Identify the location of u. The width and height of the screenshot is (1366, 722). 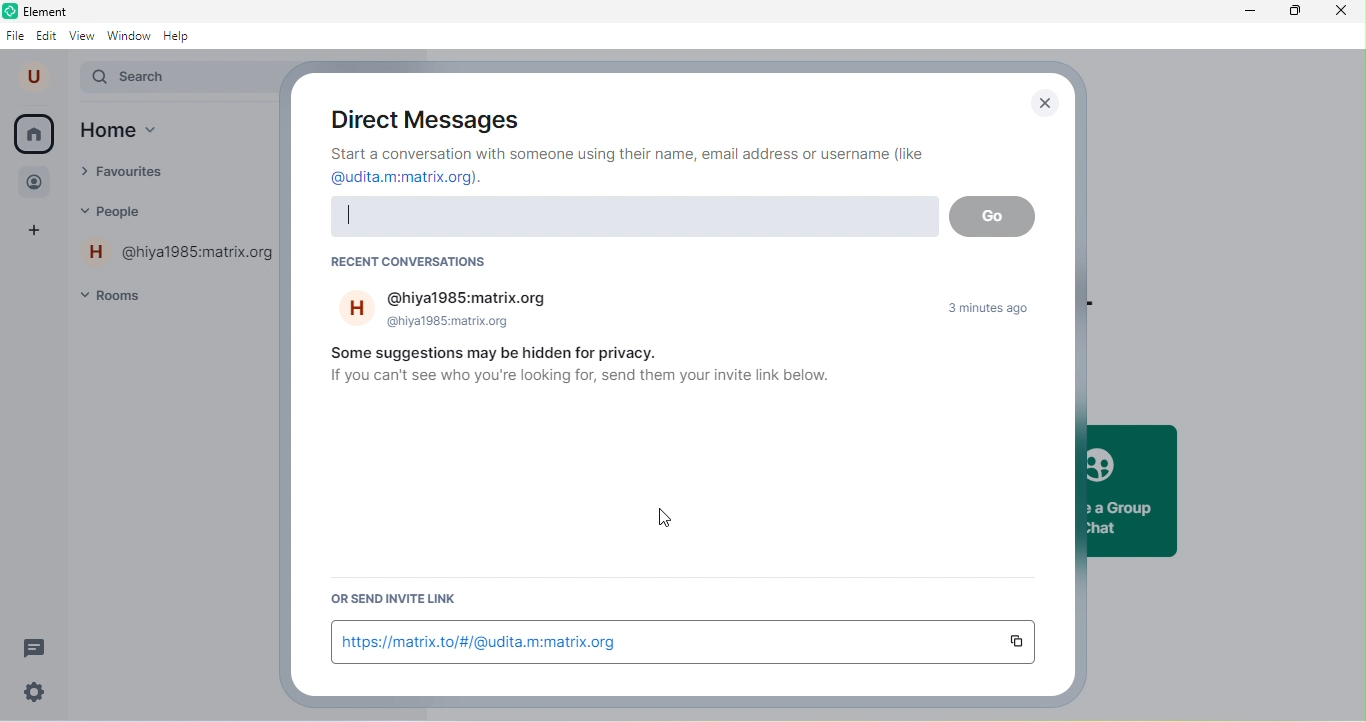
(37, 77).